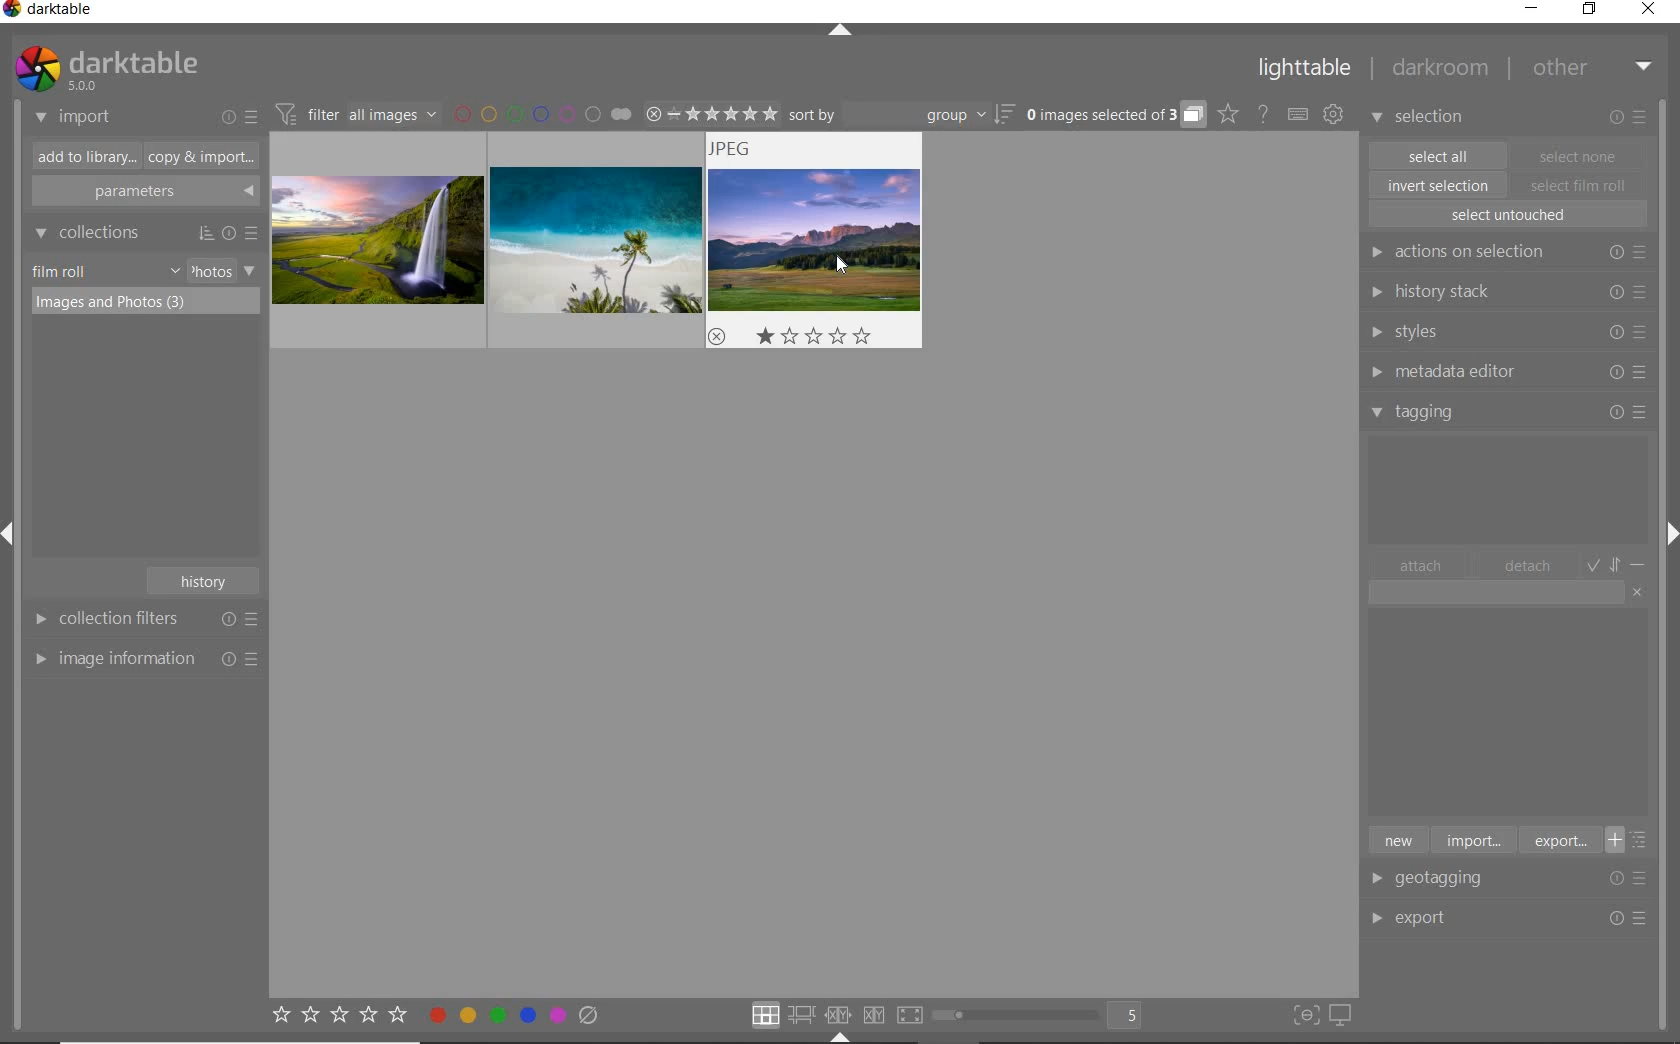  Describe the element at coordinates (143, 233) in the screenshot. I see `collections` at that location.